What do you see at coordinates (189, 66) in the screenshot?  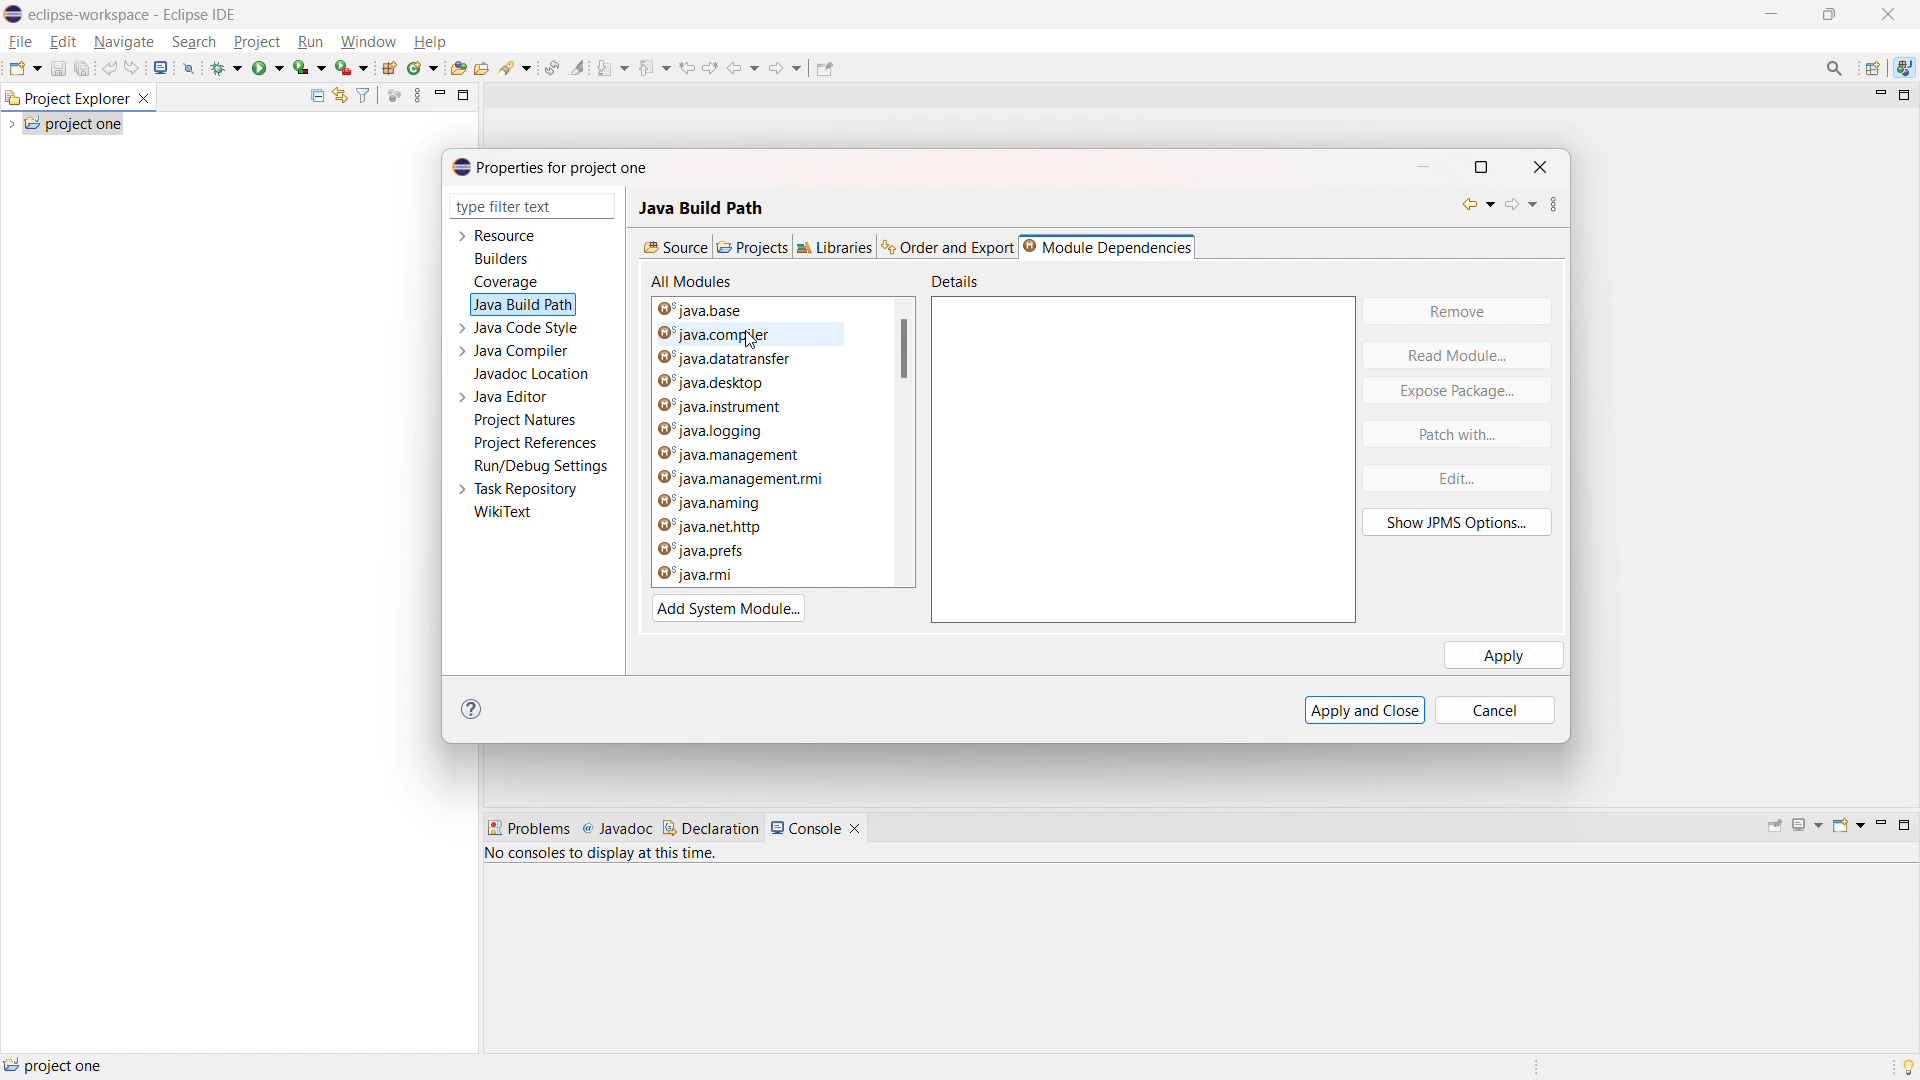 I see `skip all breakpoint` at bounding box center [189, 66].